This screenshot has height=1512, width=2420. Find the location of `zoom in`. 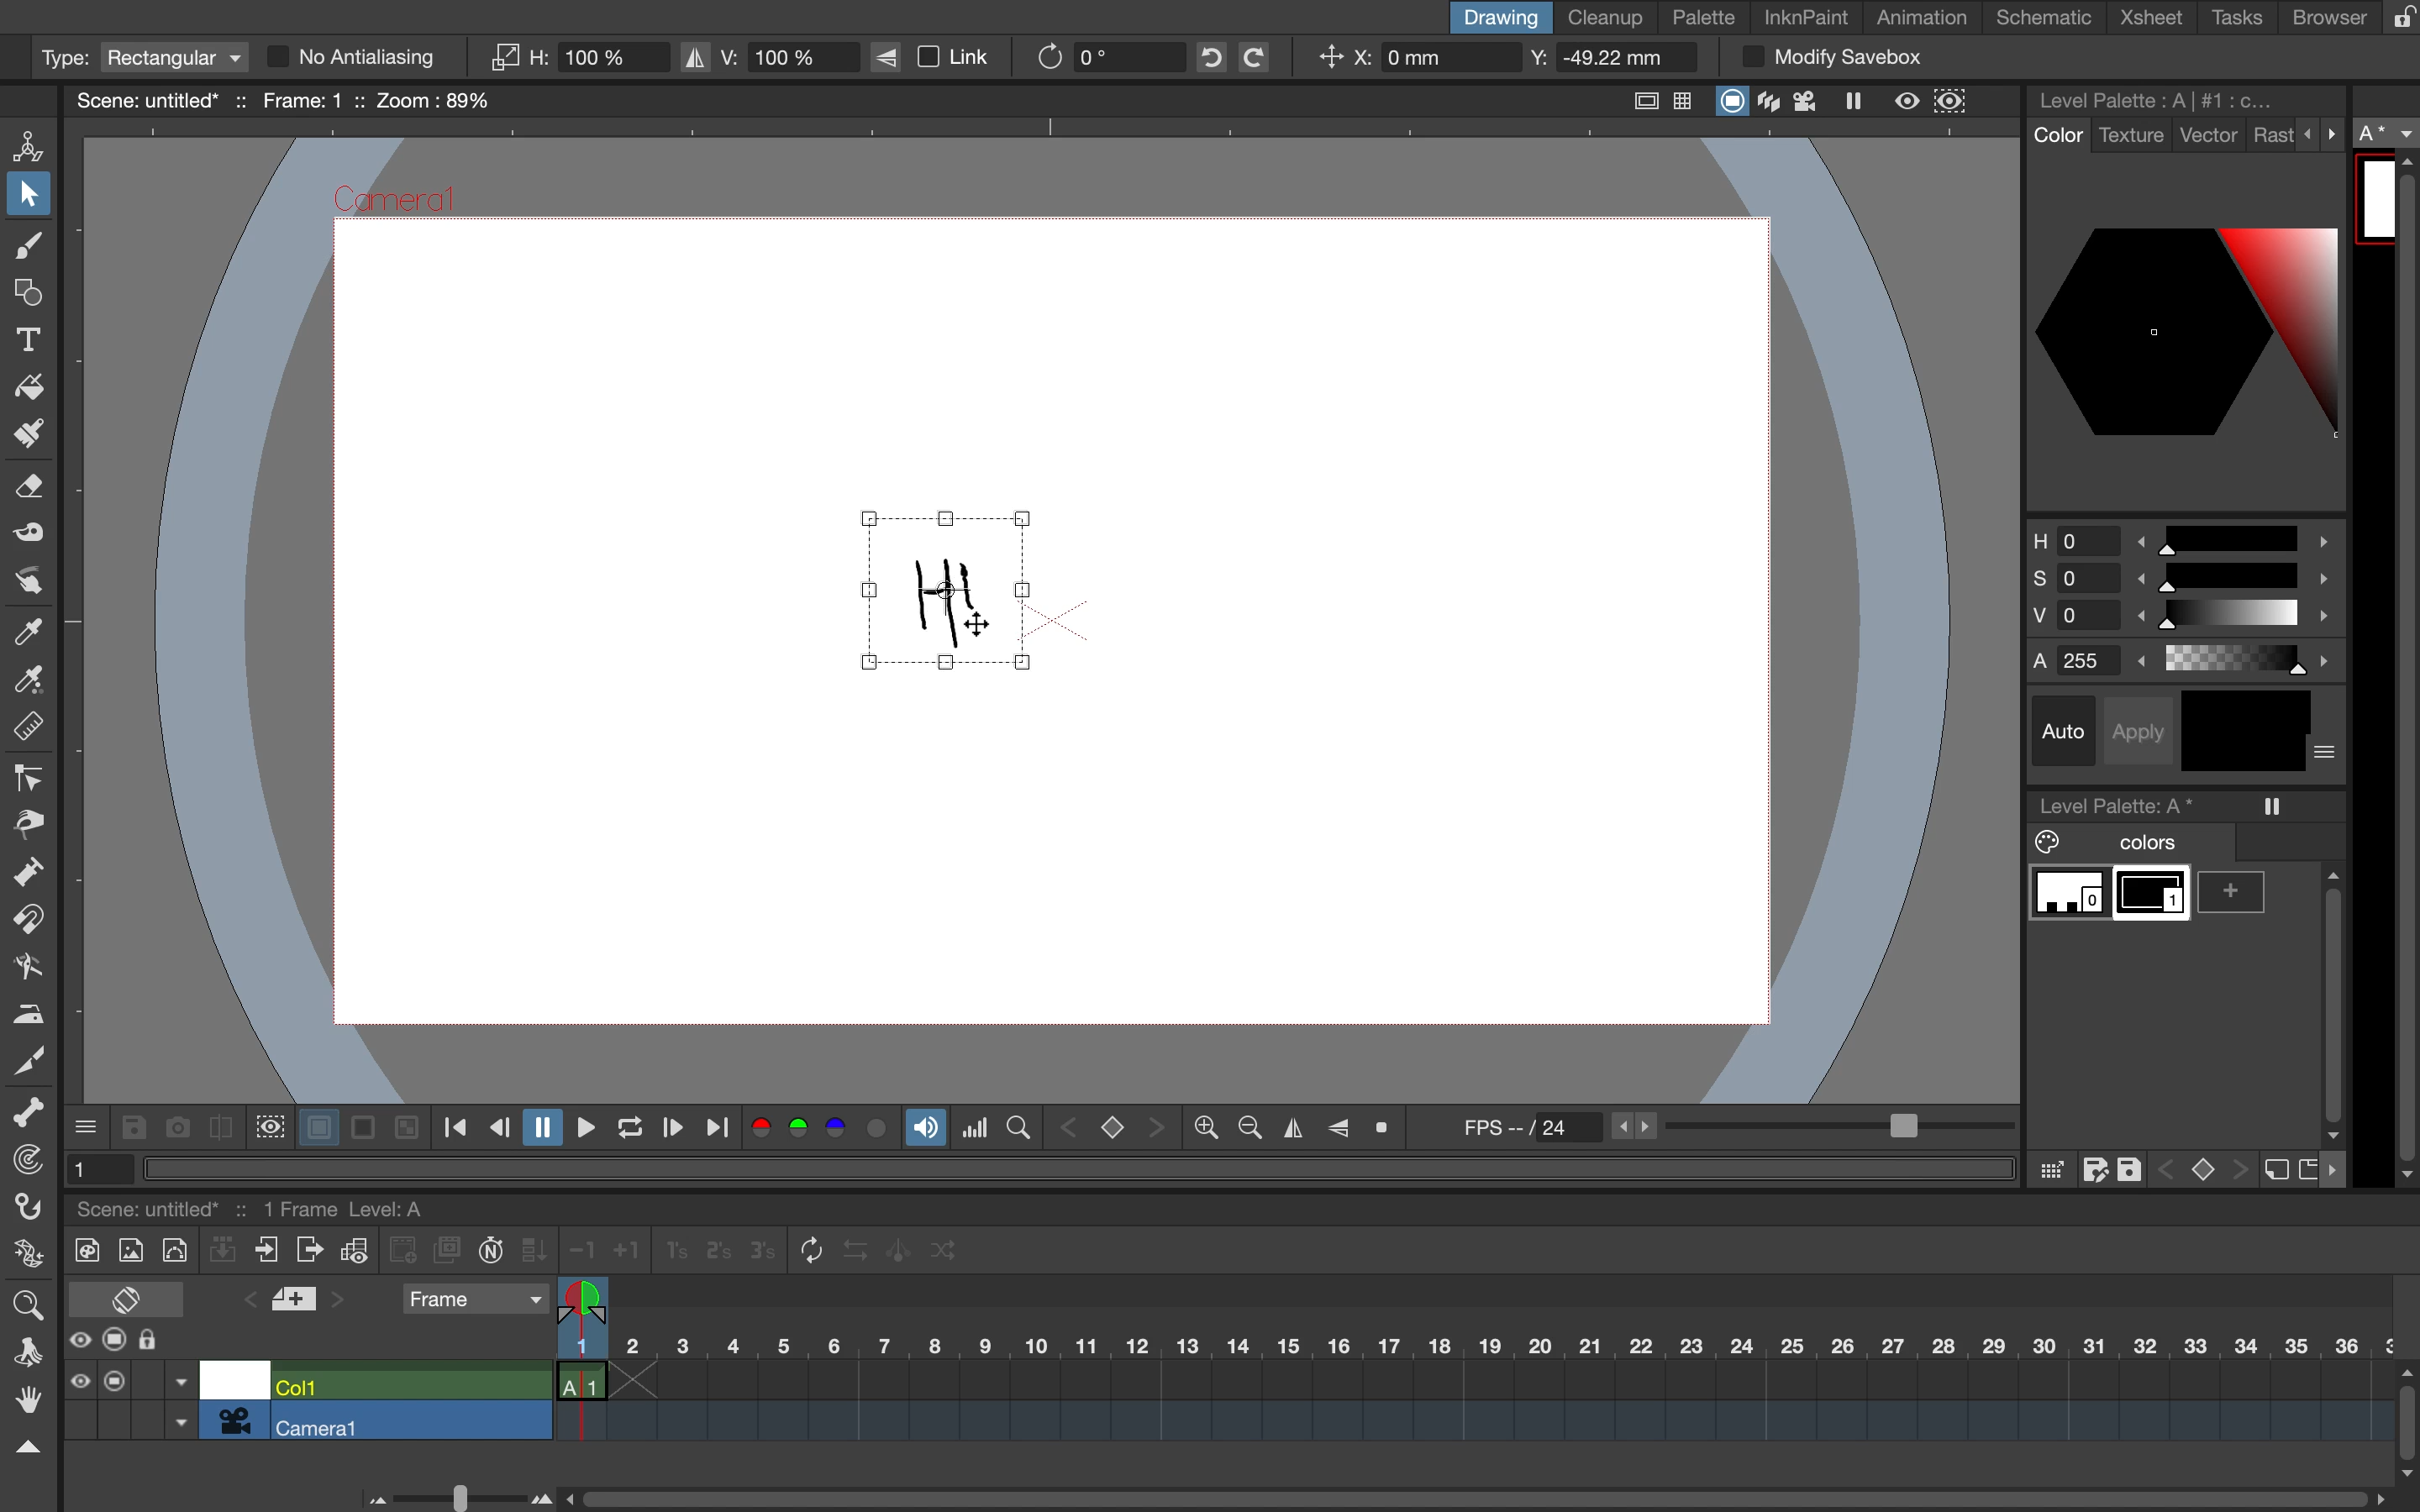

zoom in is located at coordinates (1245, 1129).